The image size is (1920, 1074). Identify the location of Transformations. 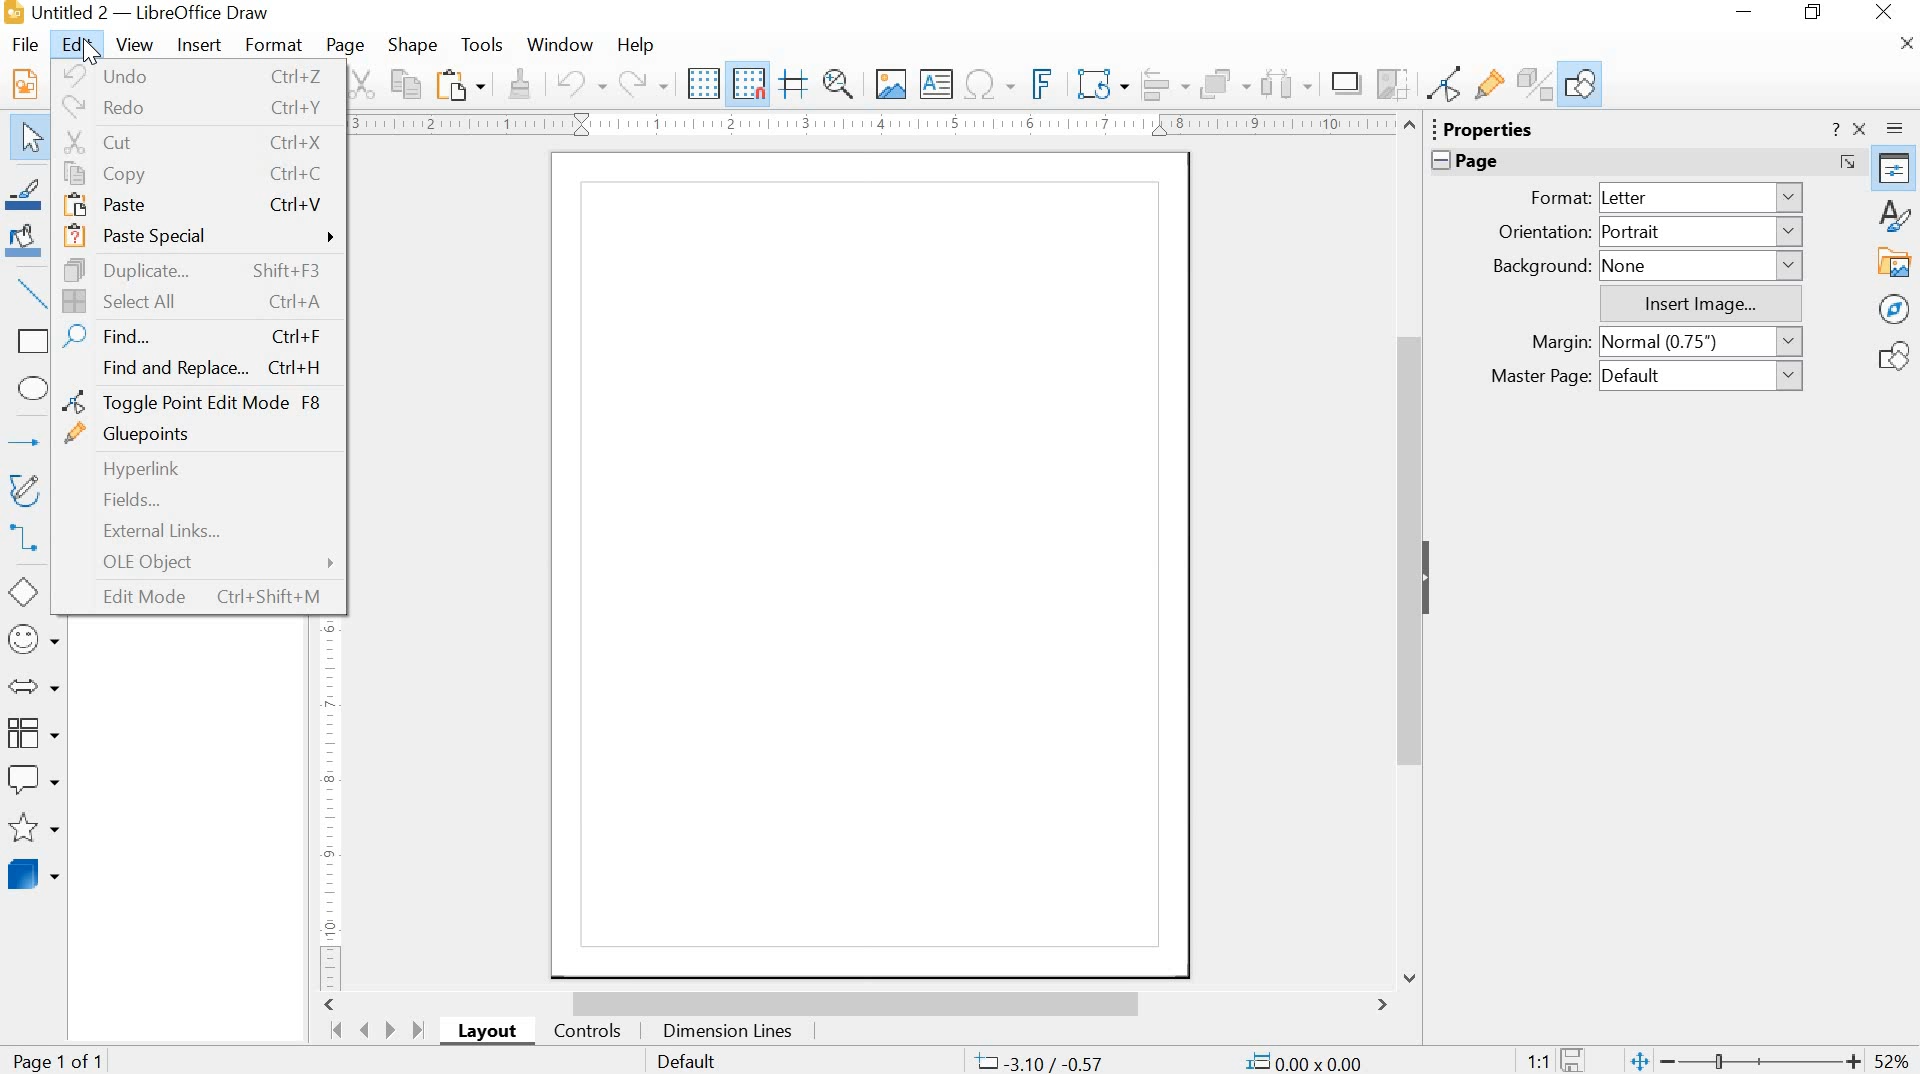
(1099, 83).